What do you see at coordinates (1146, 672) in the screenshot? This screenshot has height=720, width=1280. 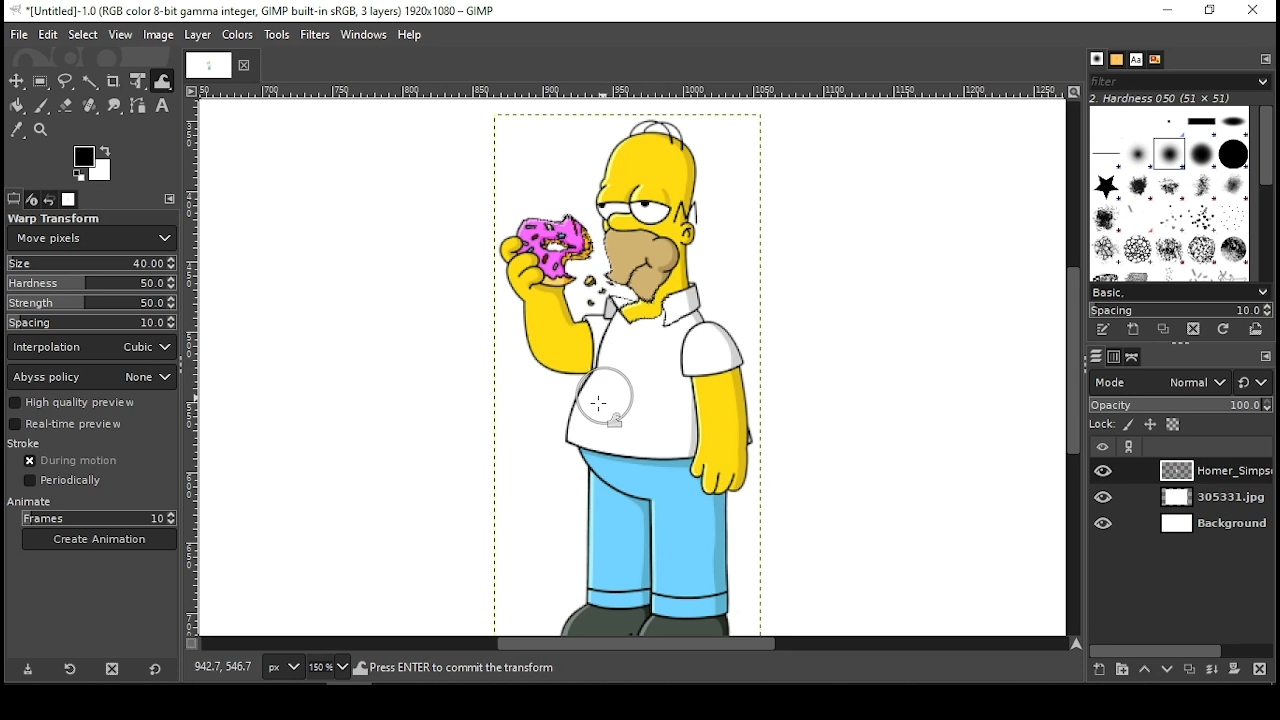 I see `move layer one step up` at bounding box center [1146, 672].